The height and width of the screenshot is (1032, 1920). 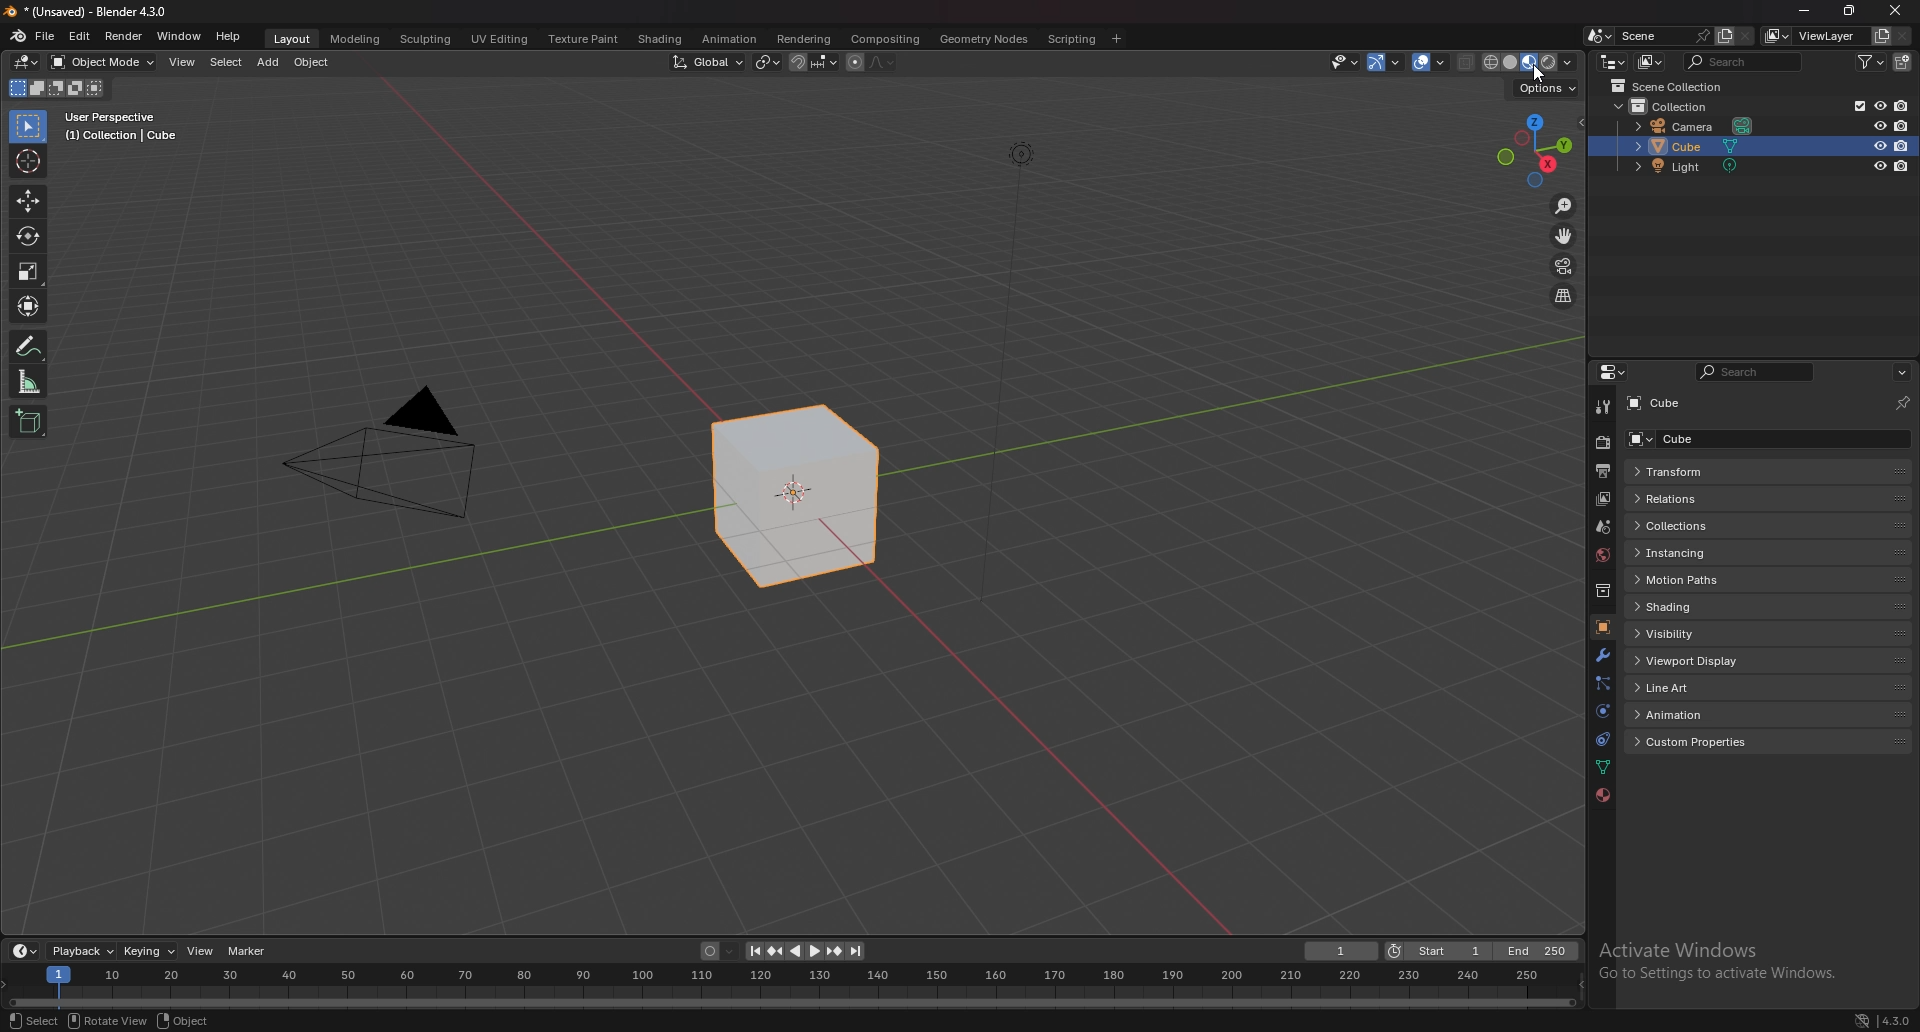 I want to click on geometry nodes, so click(x=985, y=39).